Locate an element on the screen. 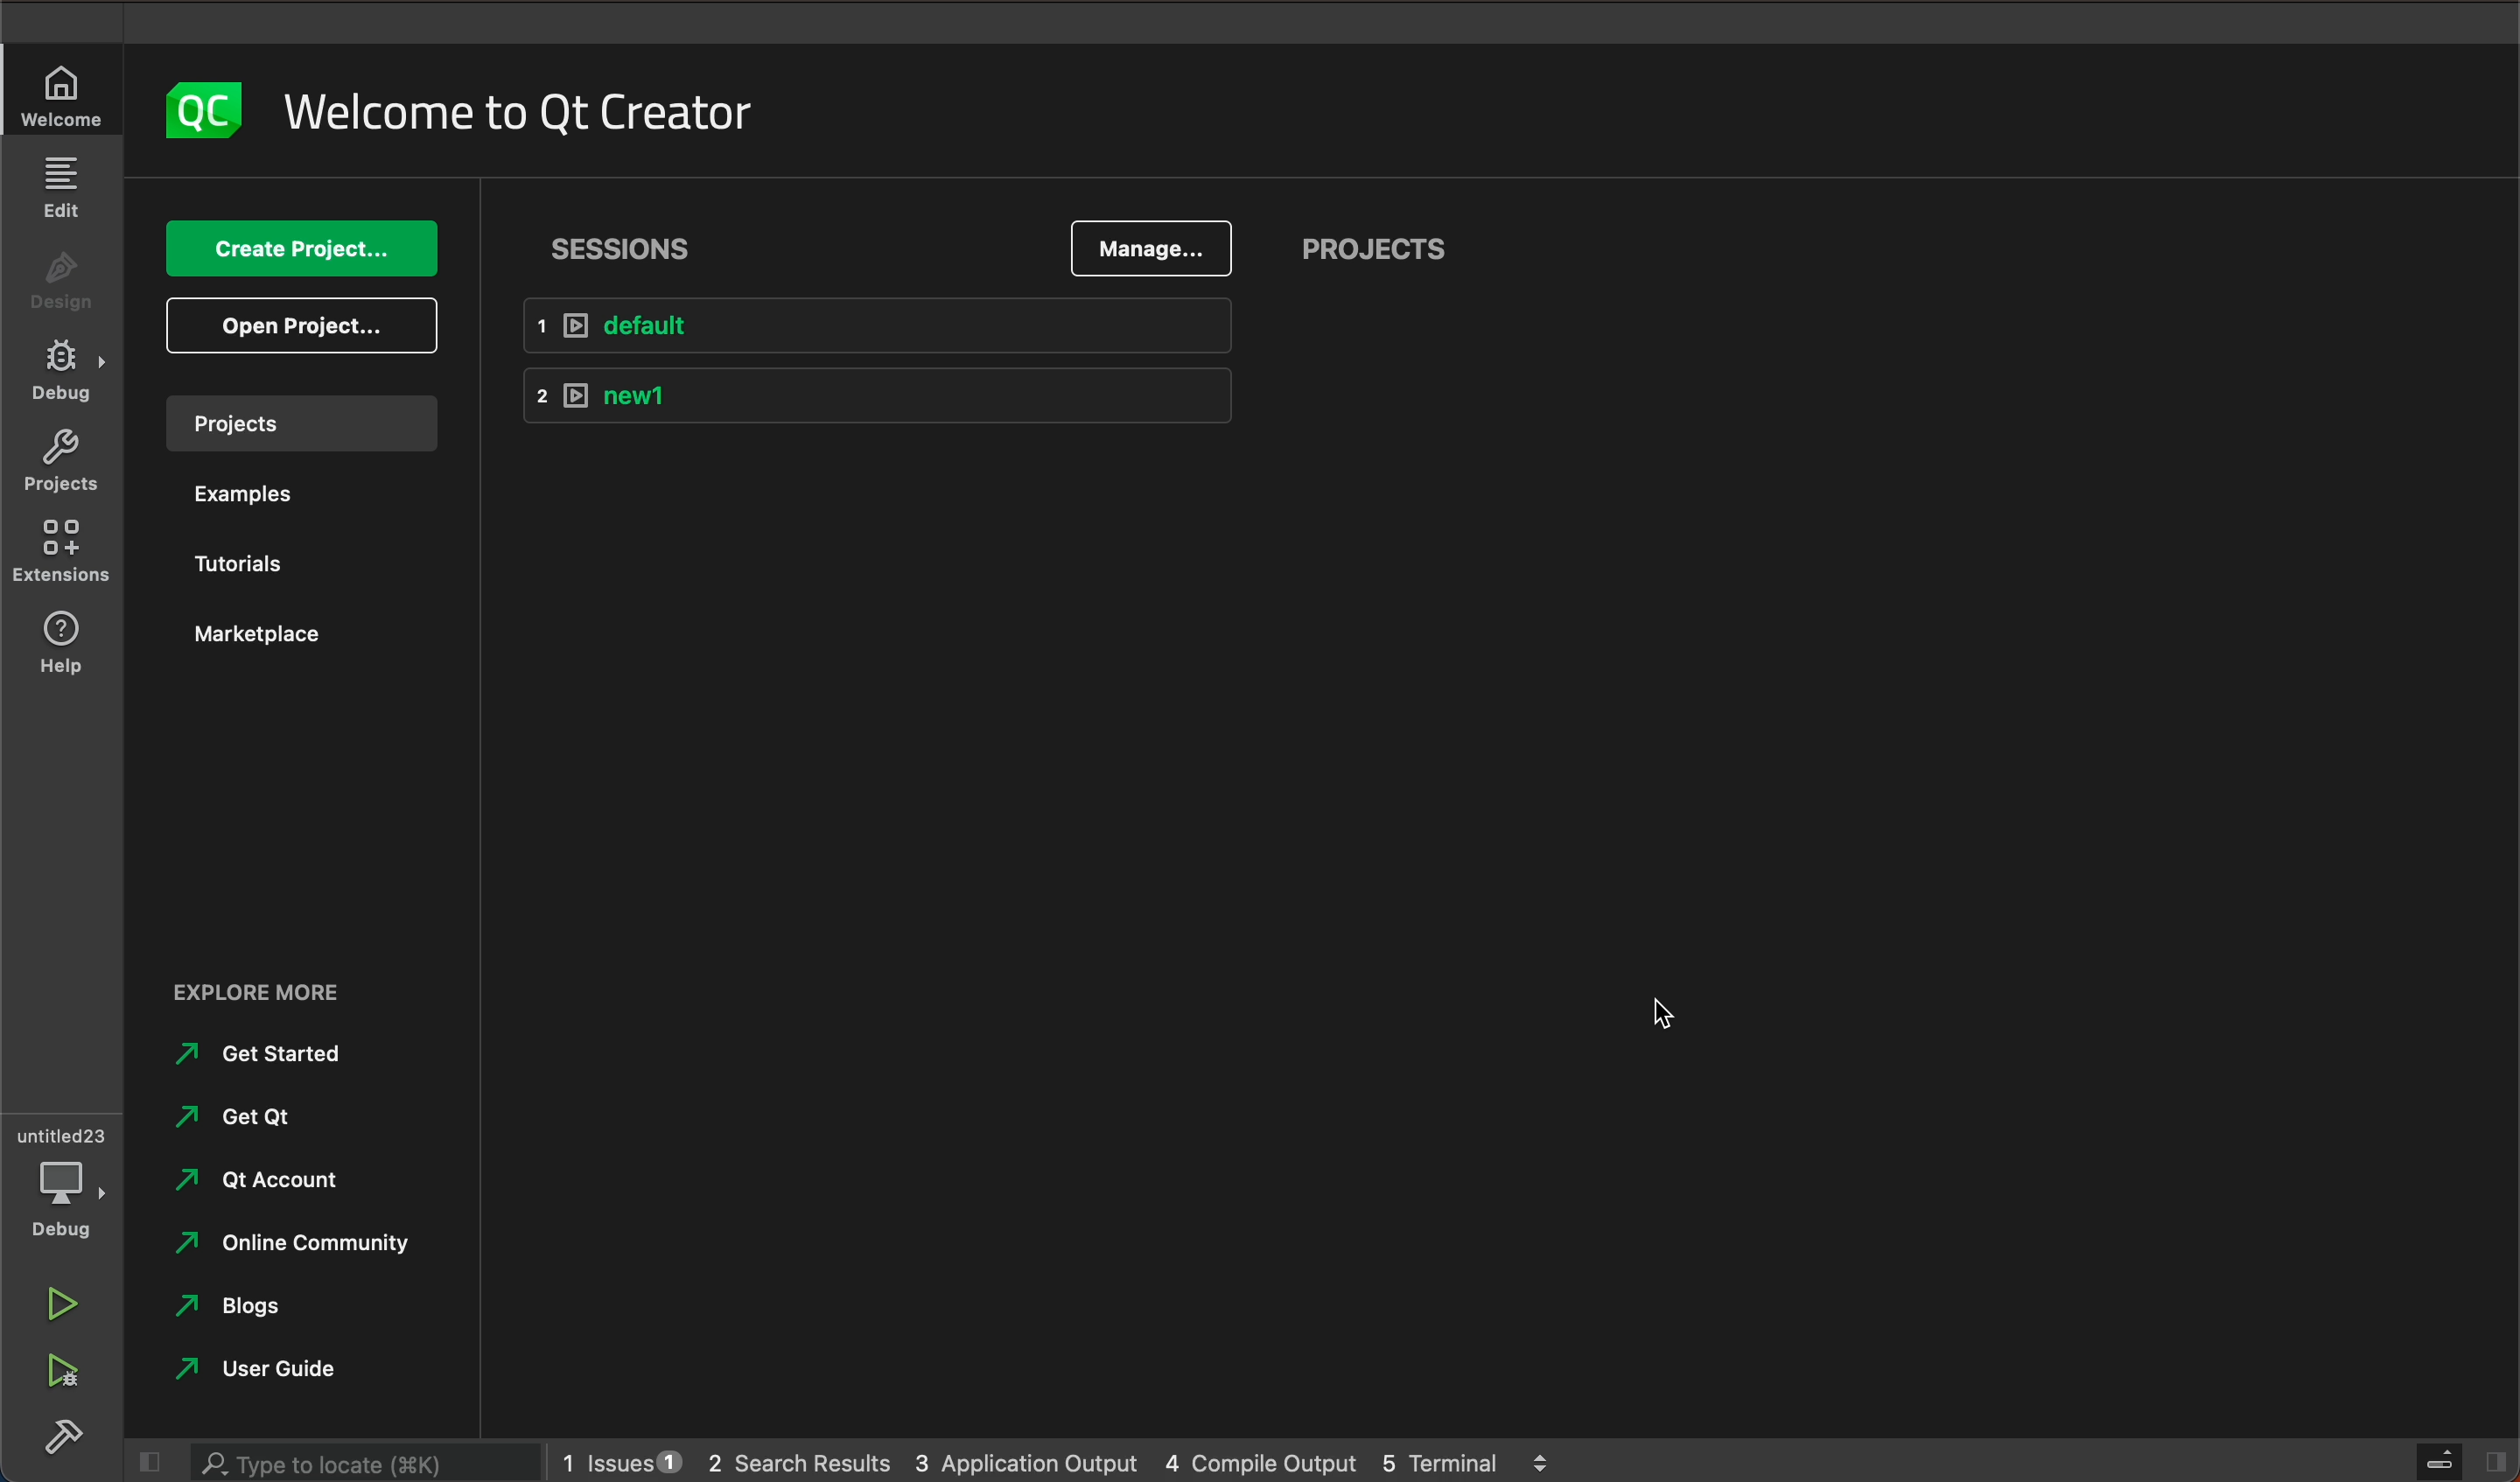 The height and width of the screenshot is (1482, 2520). create project is located at coordinates (306, 250).